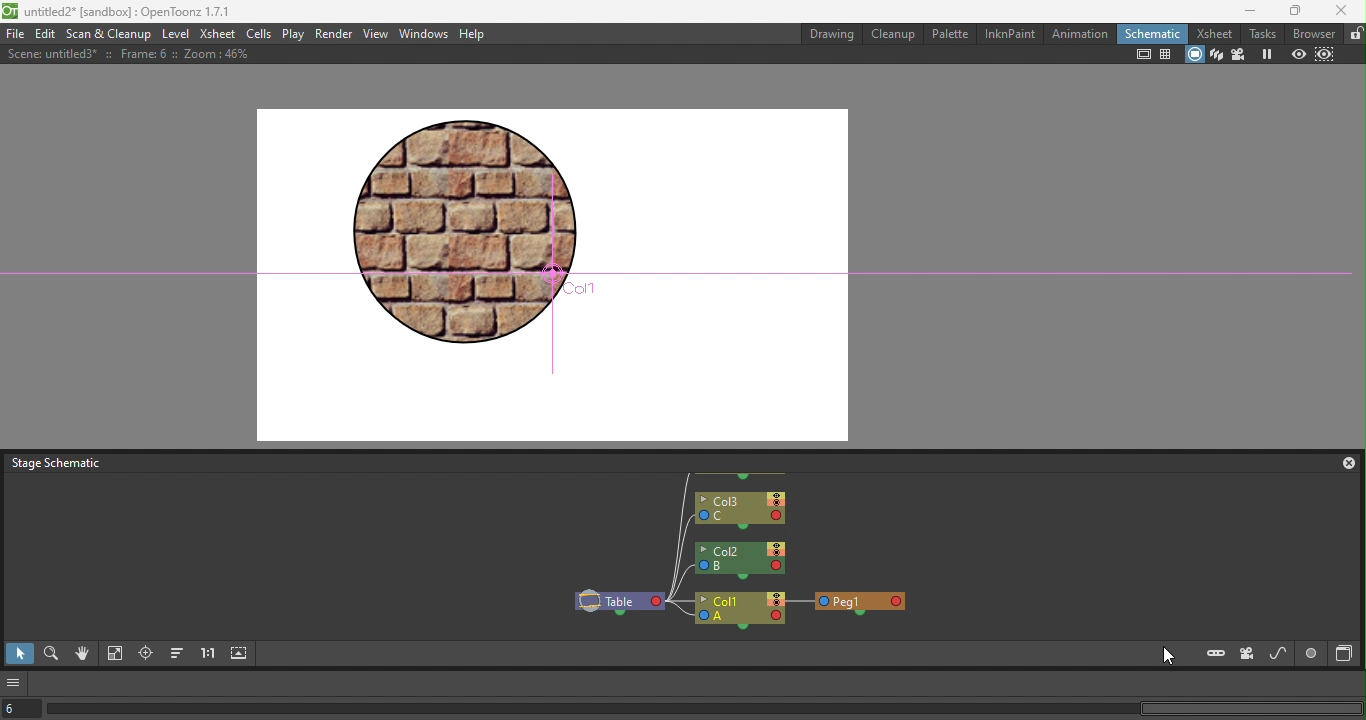 Image resolution: width=1366 pixels, height=720 pixels. What do you see at coordinates (240, 655) in the screenshot?
I see `Maximize nodes` at bounding box center [240, 655].